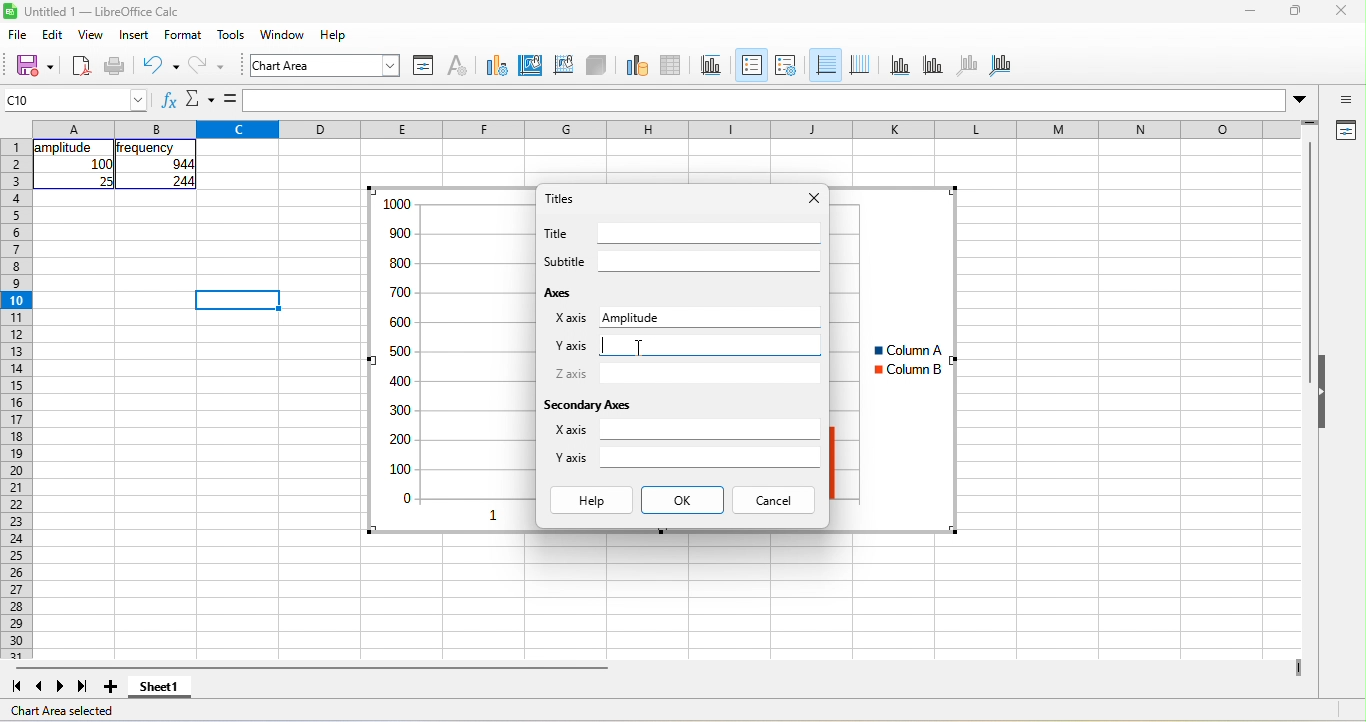 The width and height of the screenshot is (1366, 722). I want to click on X axis, so click(570, 429).